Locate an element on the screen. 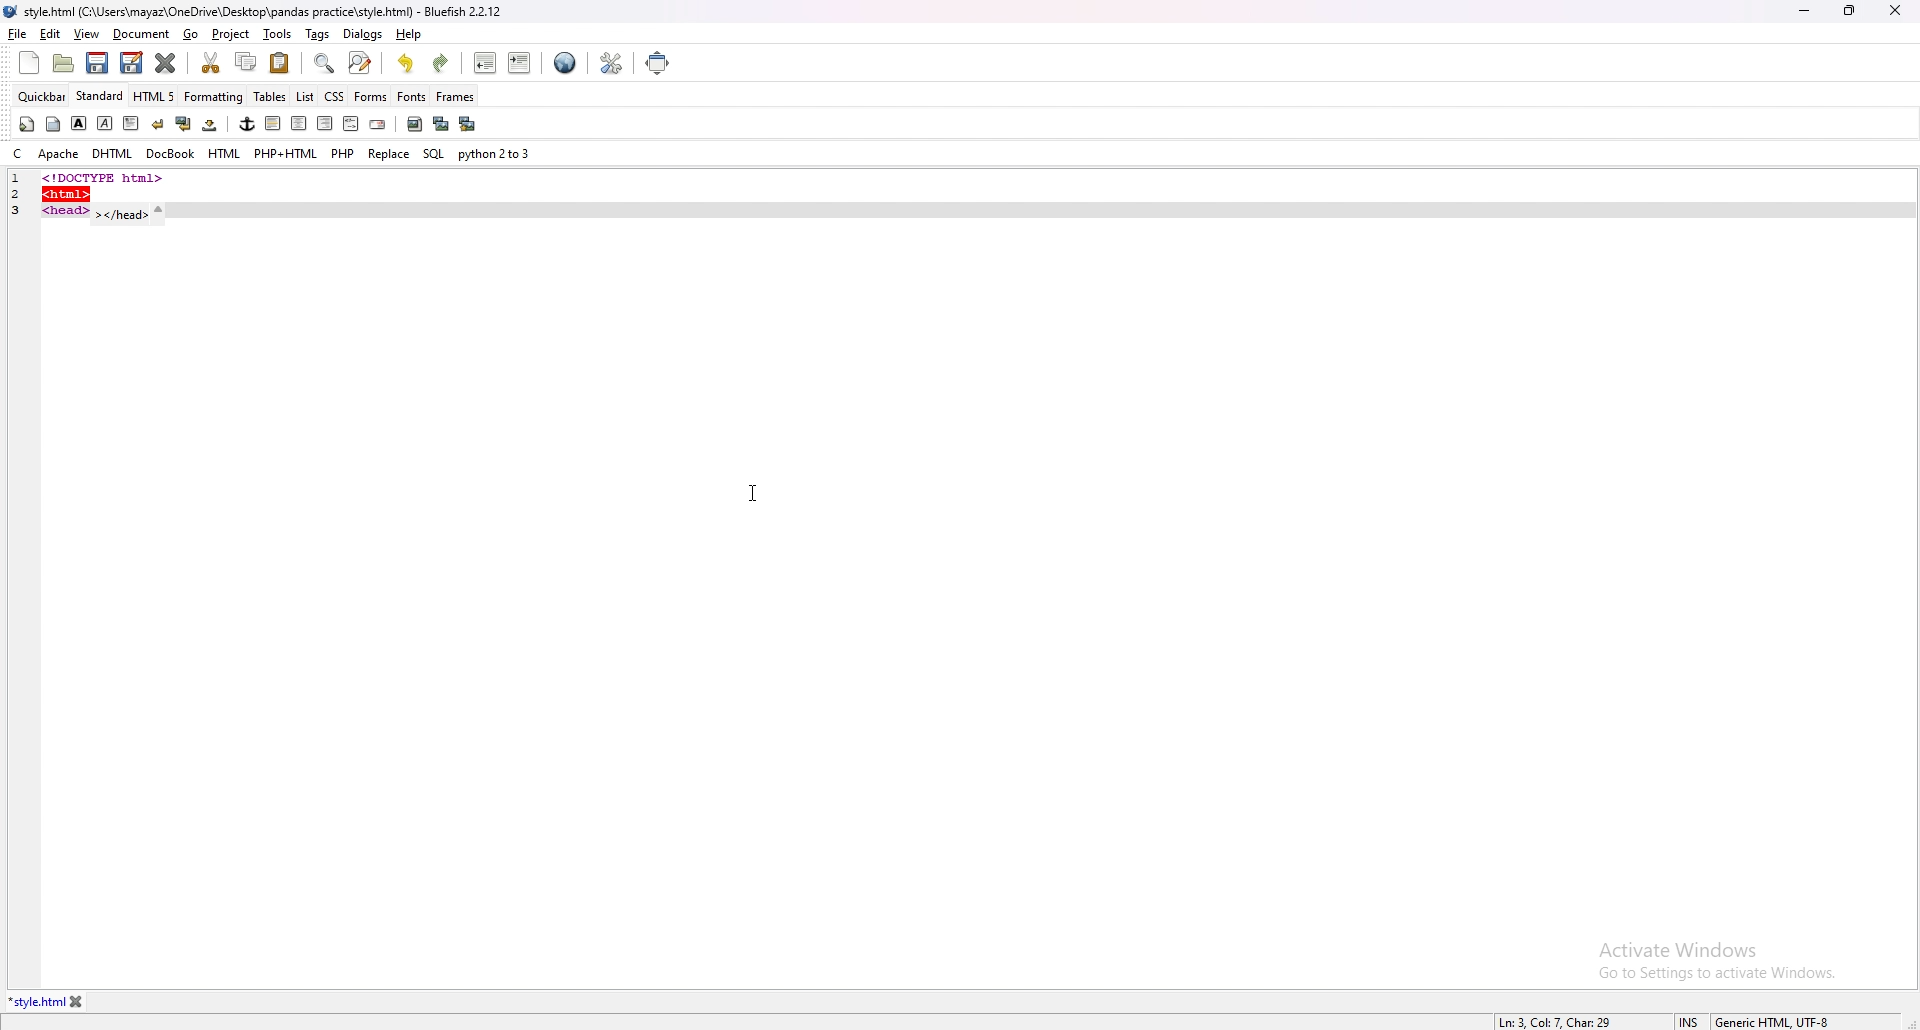 Image resolution: width=1920 pixels, height=1030 pixels. paragraph is located at coordinates (129, 122).